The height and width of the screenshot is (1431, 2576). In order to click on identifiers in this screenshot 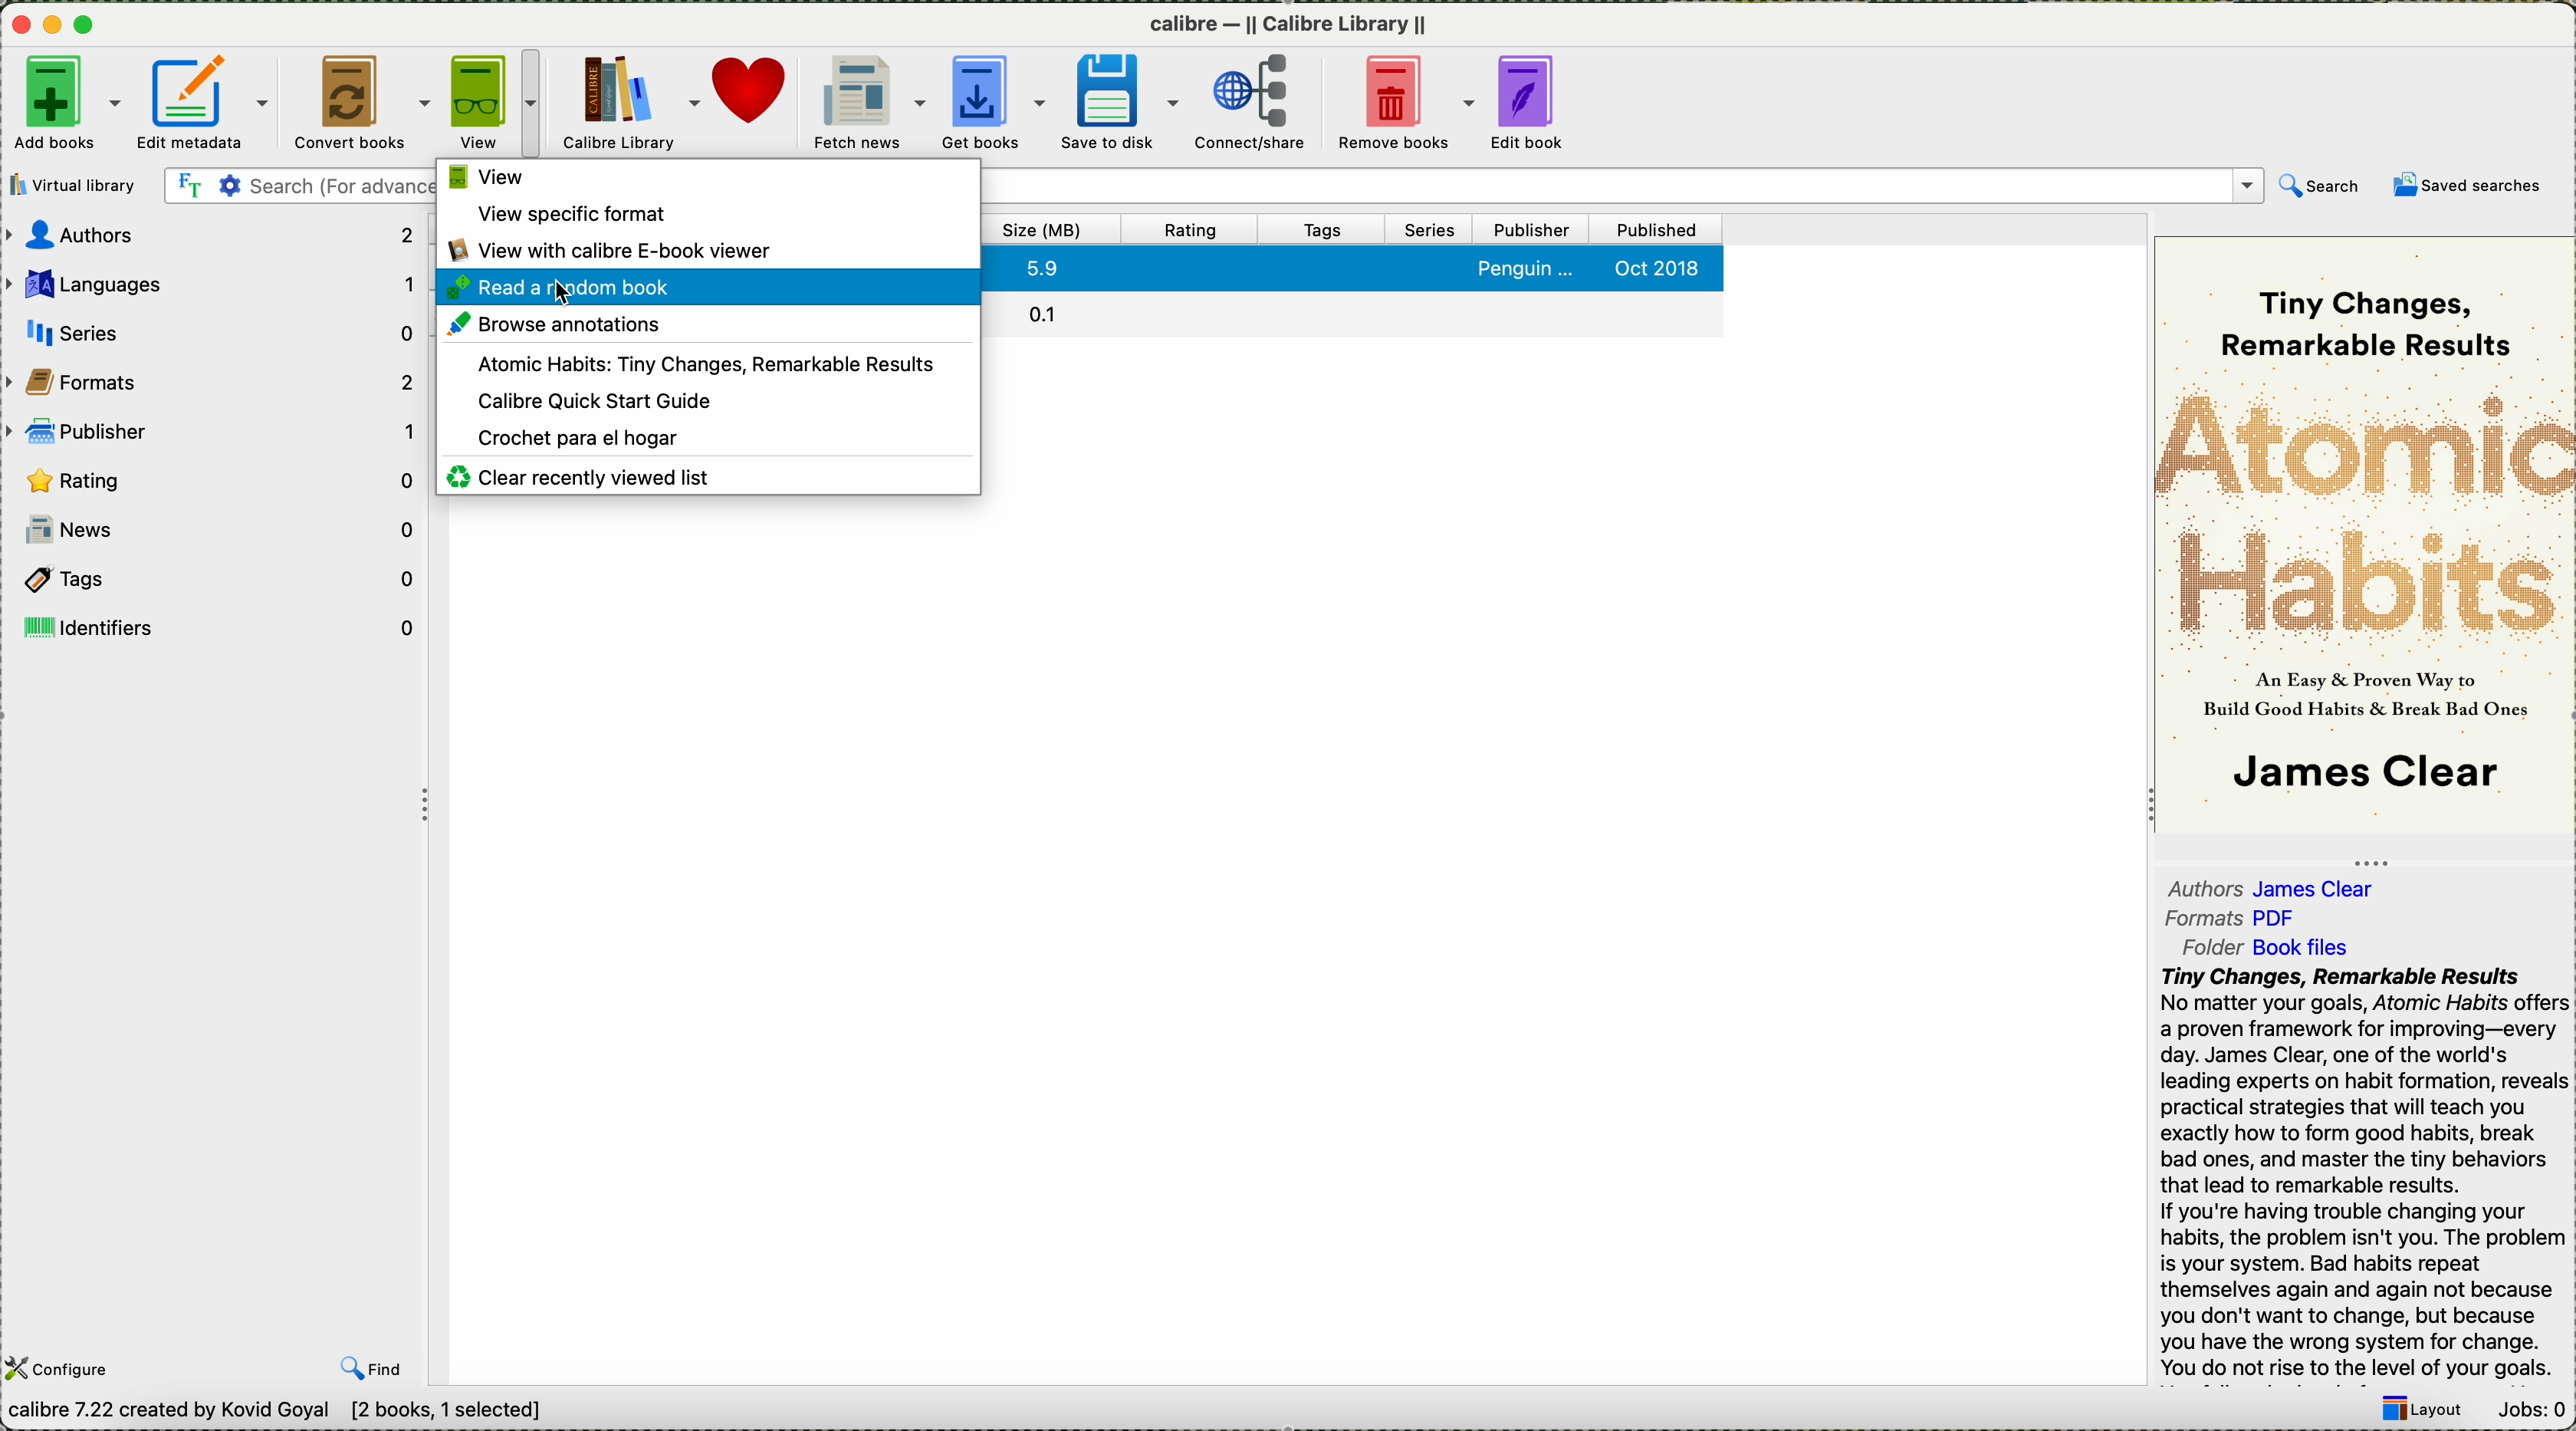, I will do `click(219, 629)`.